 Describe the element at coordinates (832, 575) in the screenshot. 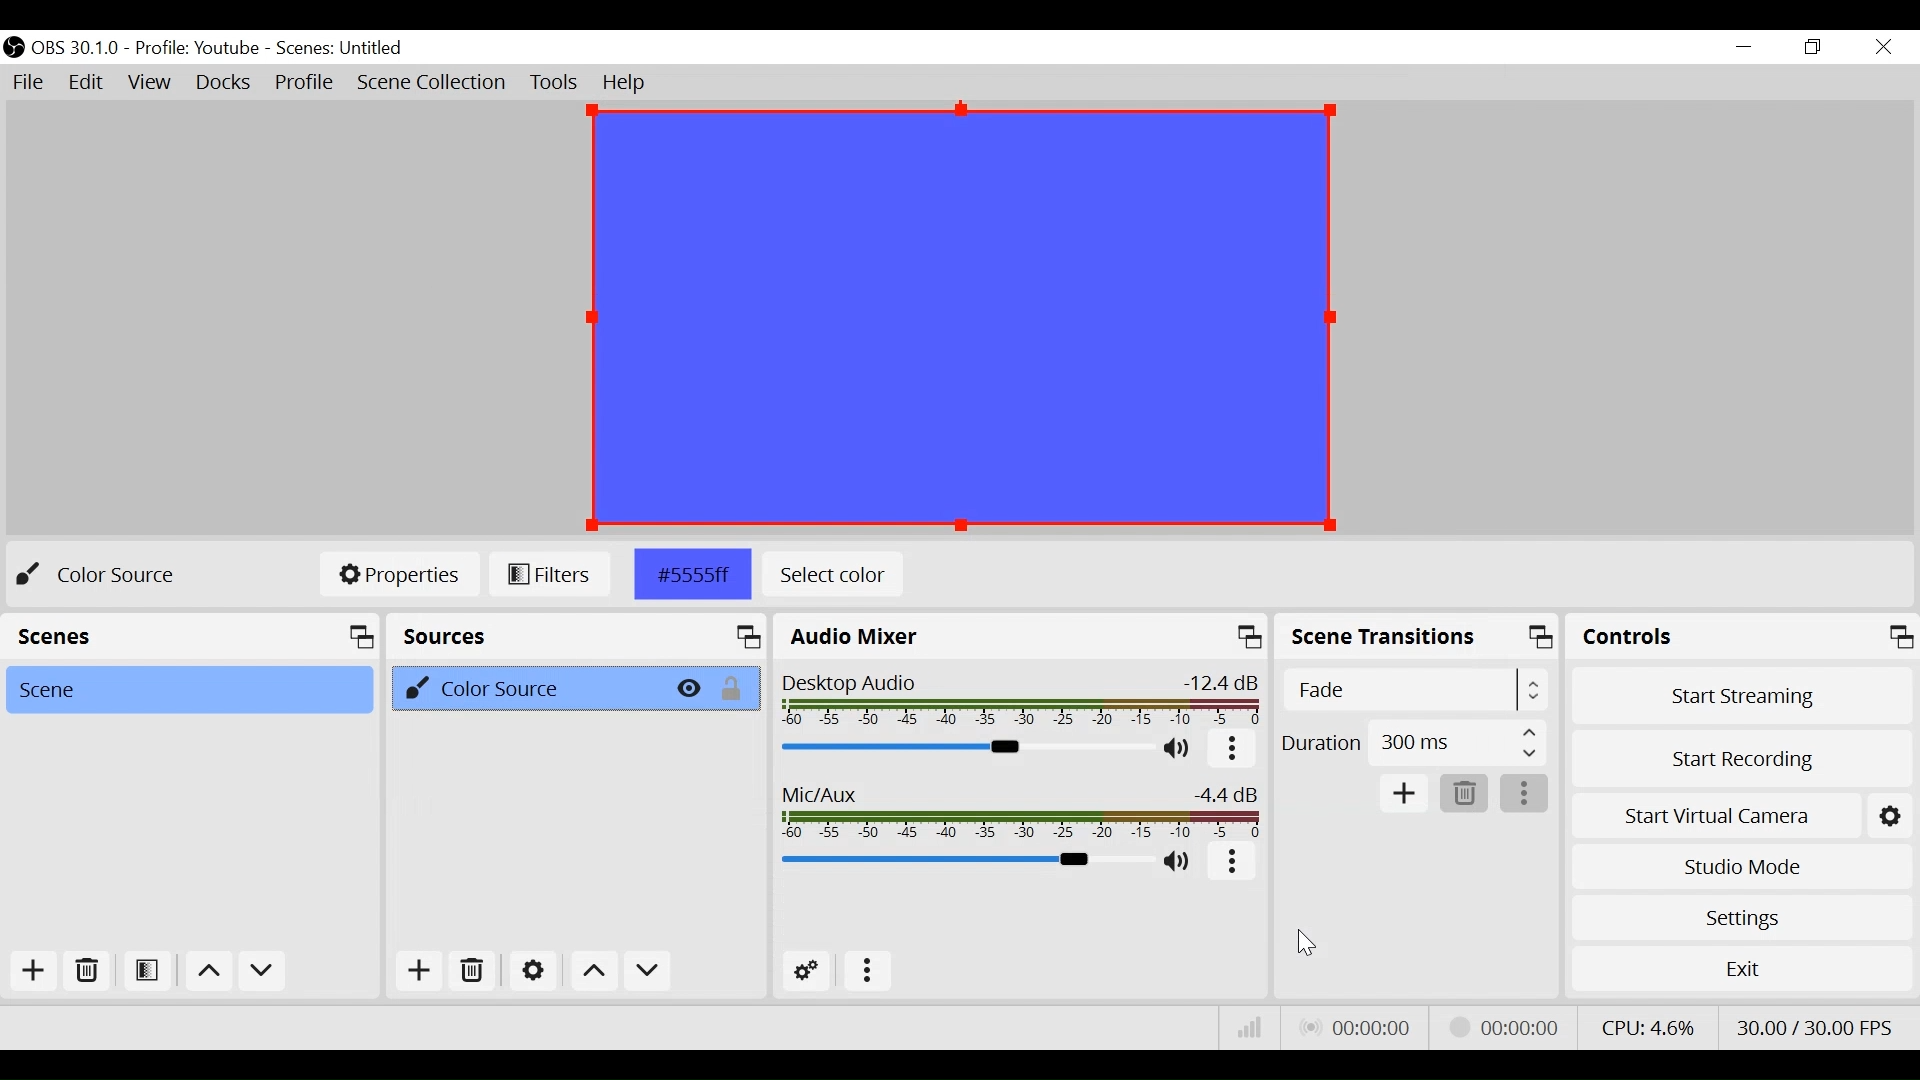

I see `Select Color` at that location.